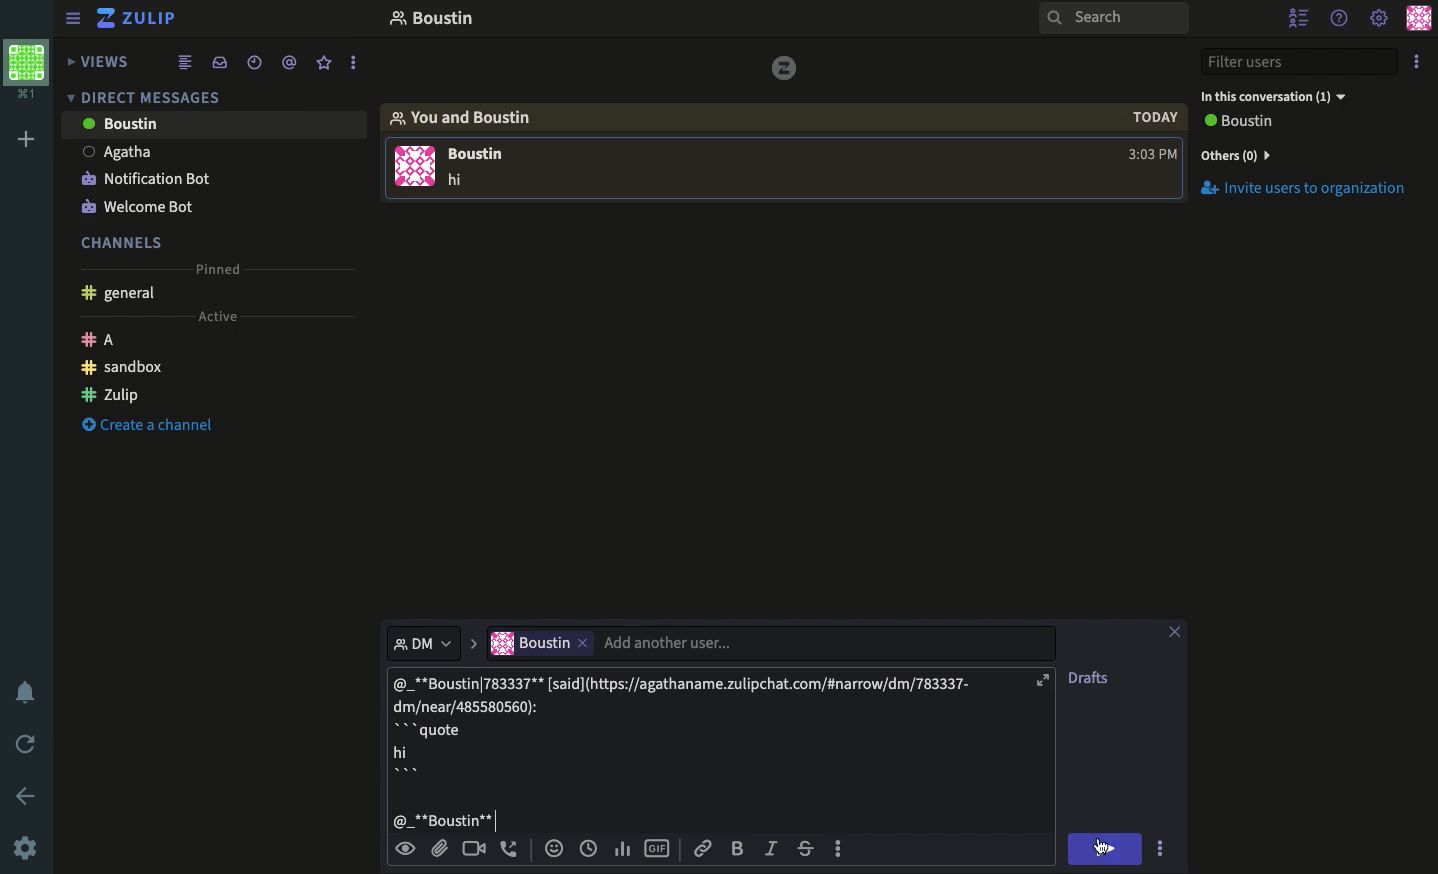 The image size is (1438, 874). Describe the element at coordinates (439, 849) in the screenshot. I see `Attachment` at that location.